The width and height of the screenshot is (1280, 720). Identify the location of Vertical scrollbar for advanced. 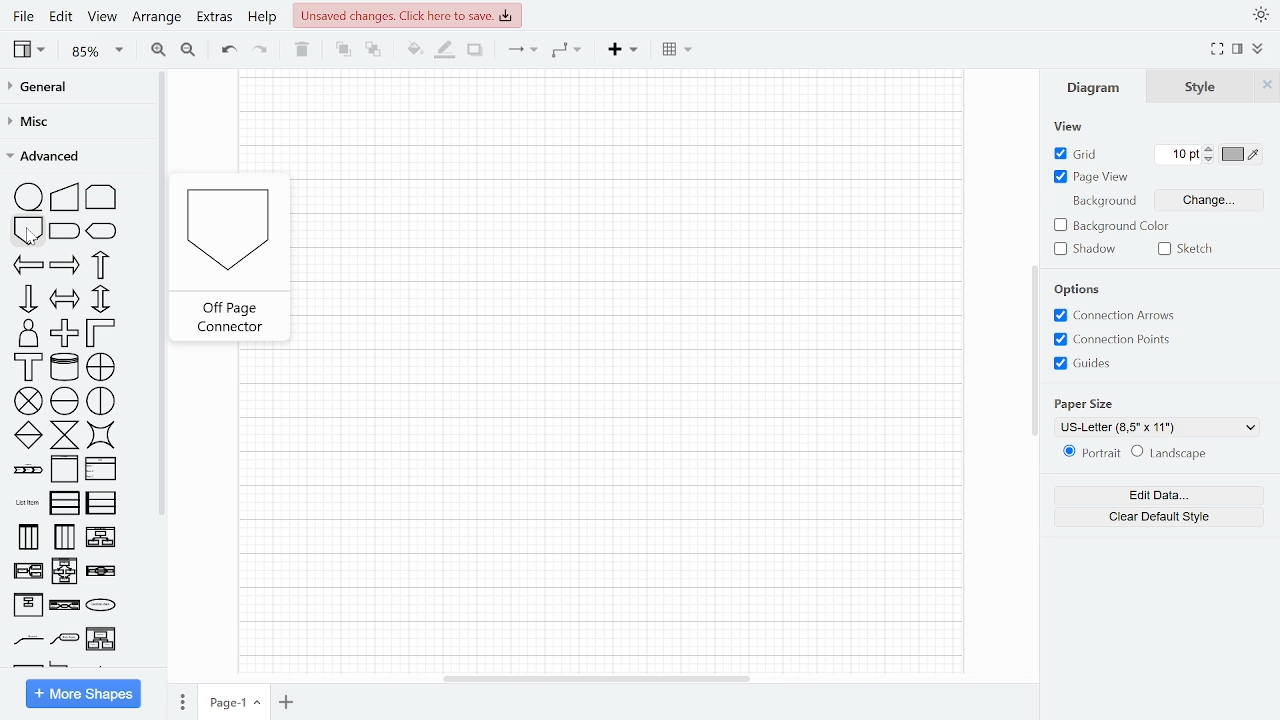
(163, 296).